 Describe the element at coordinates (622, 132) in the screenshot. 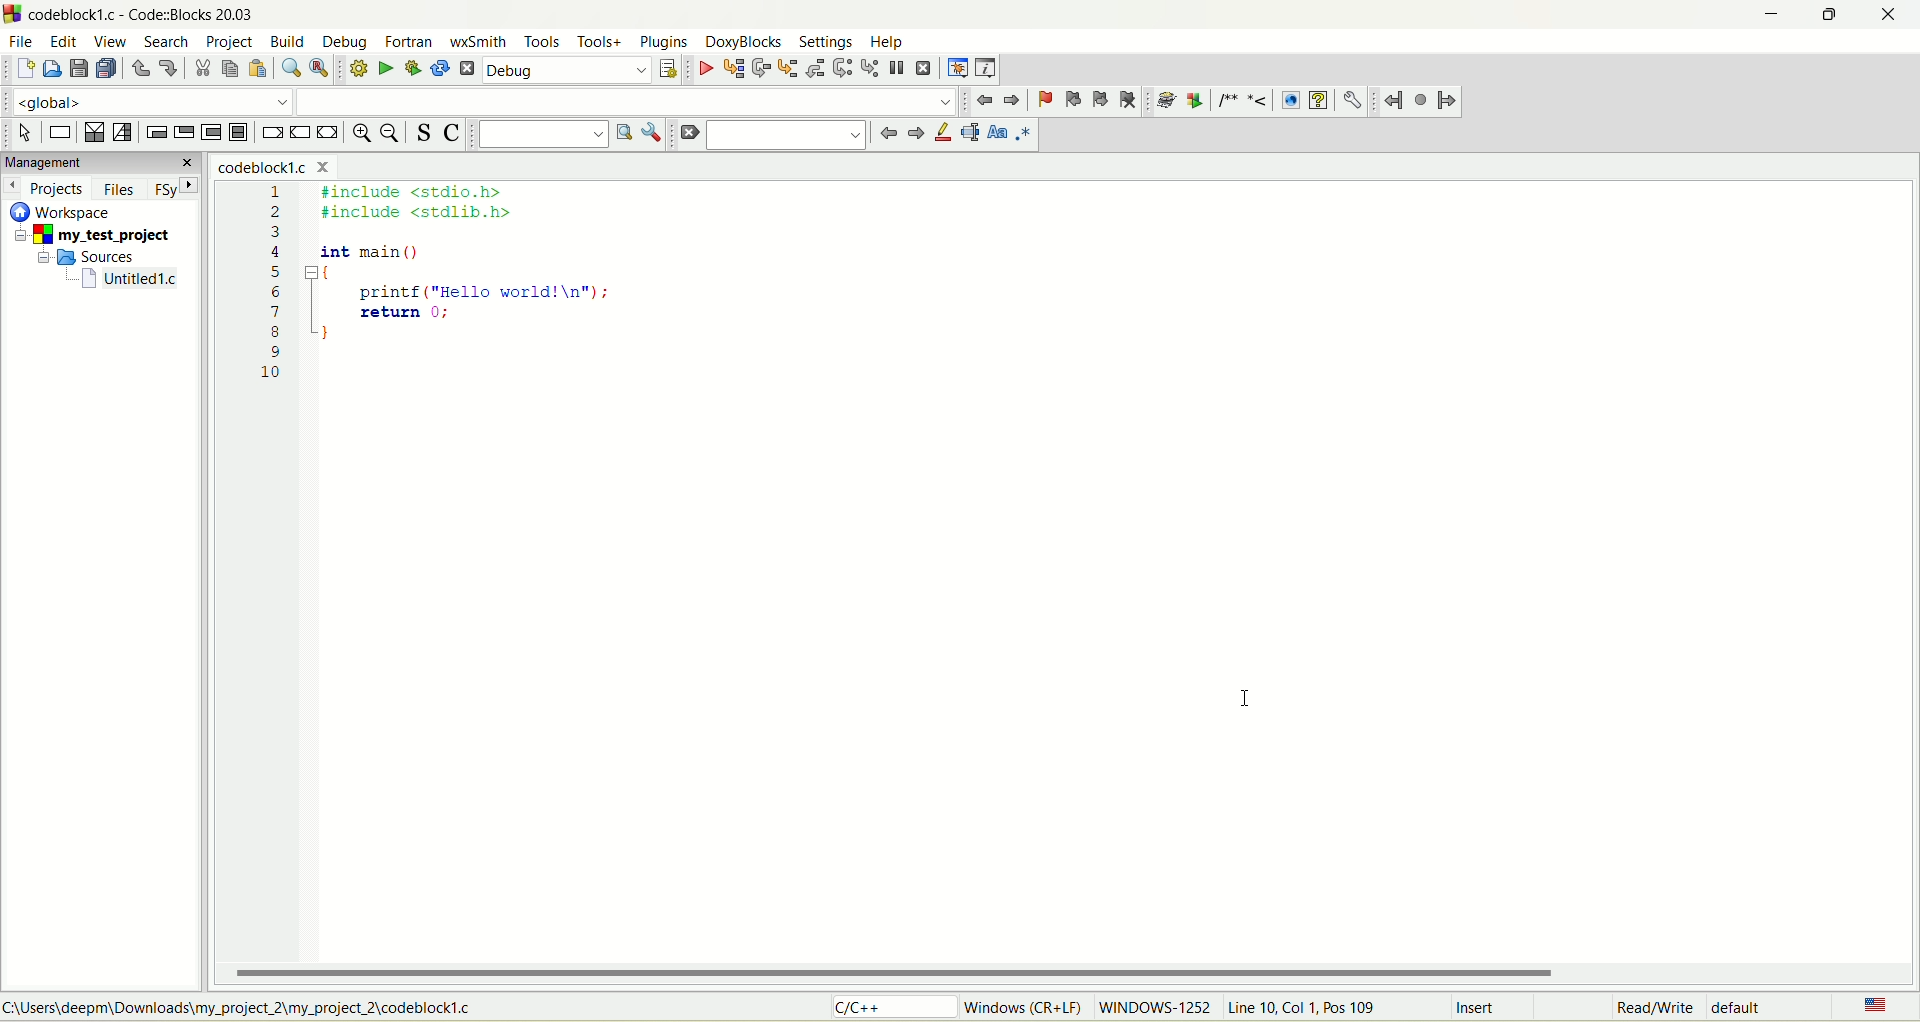

I see `run search` at that location.